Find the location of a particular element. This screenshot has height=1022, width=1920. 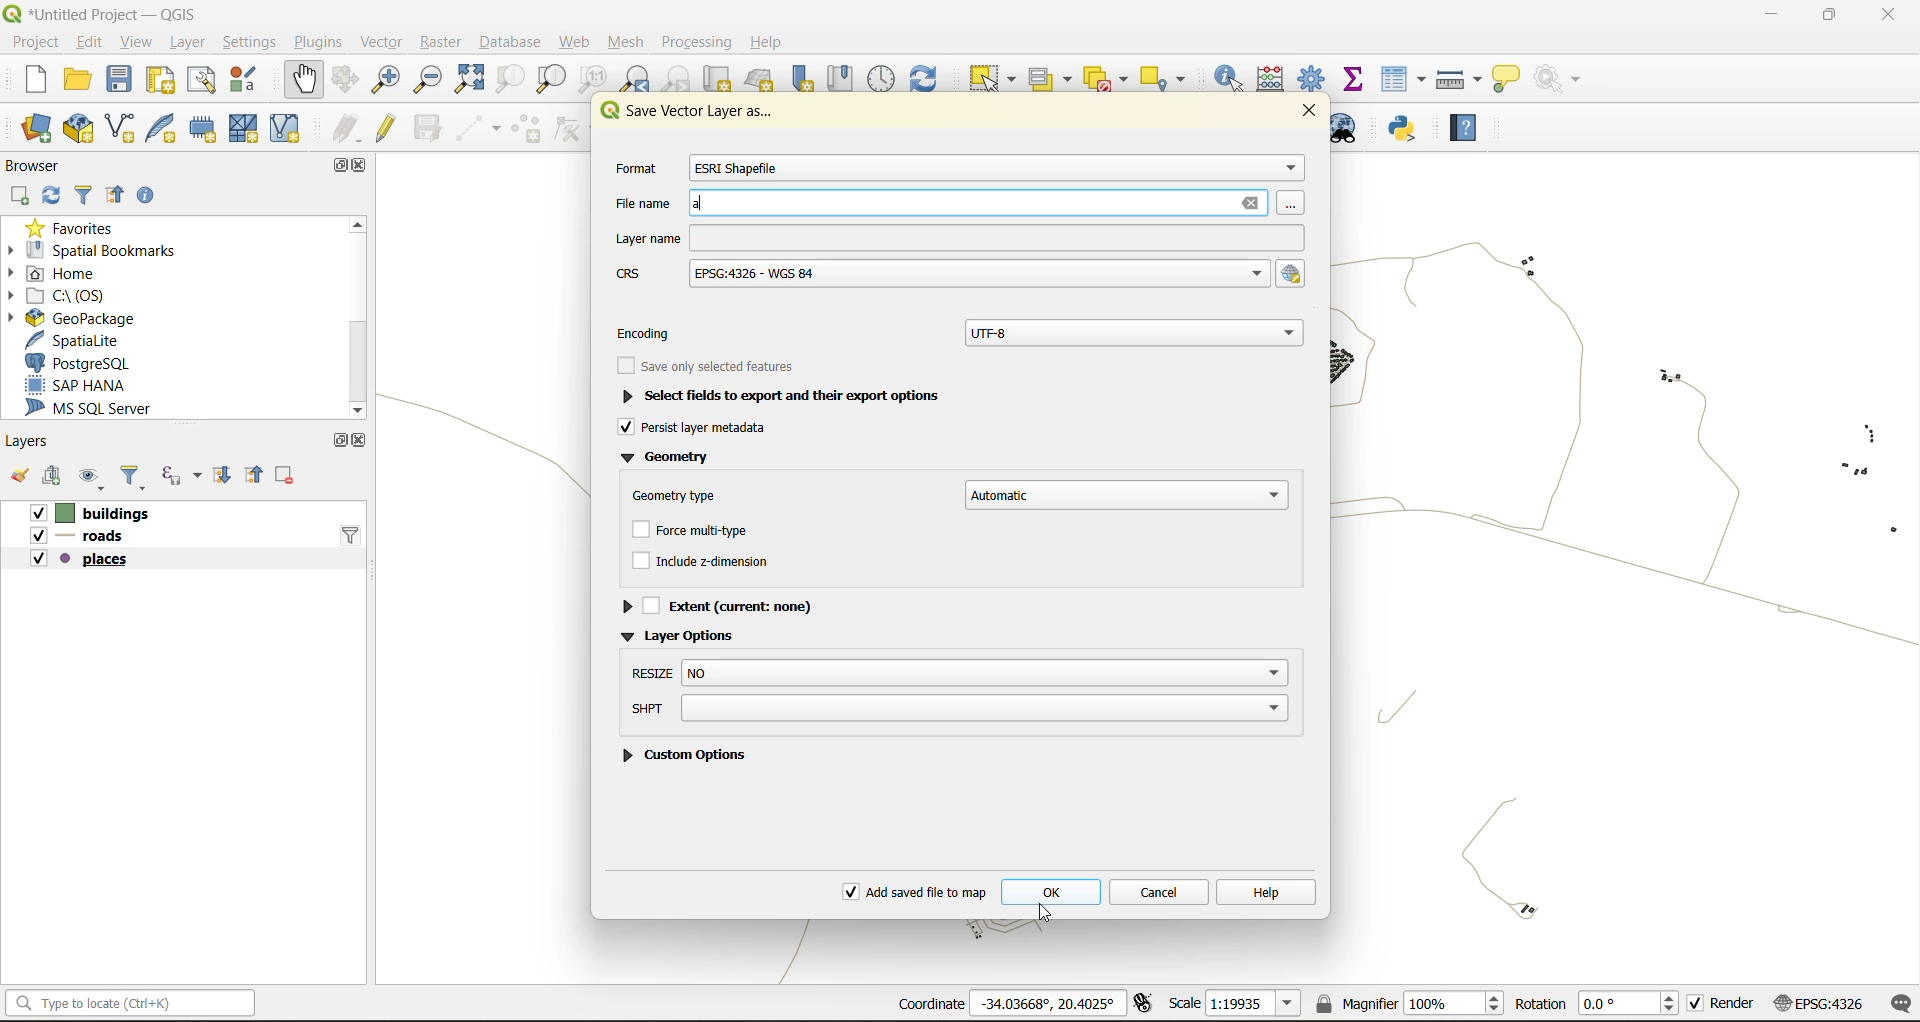

filter is located at coordinates (88, 194).